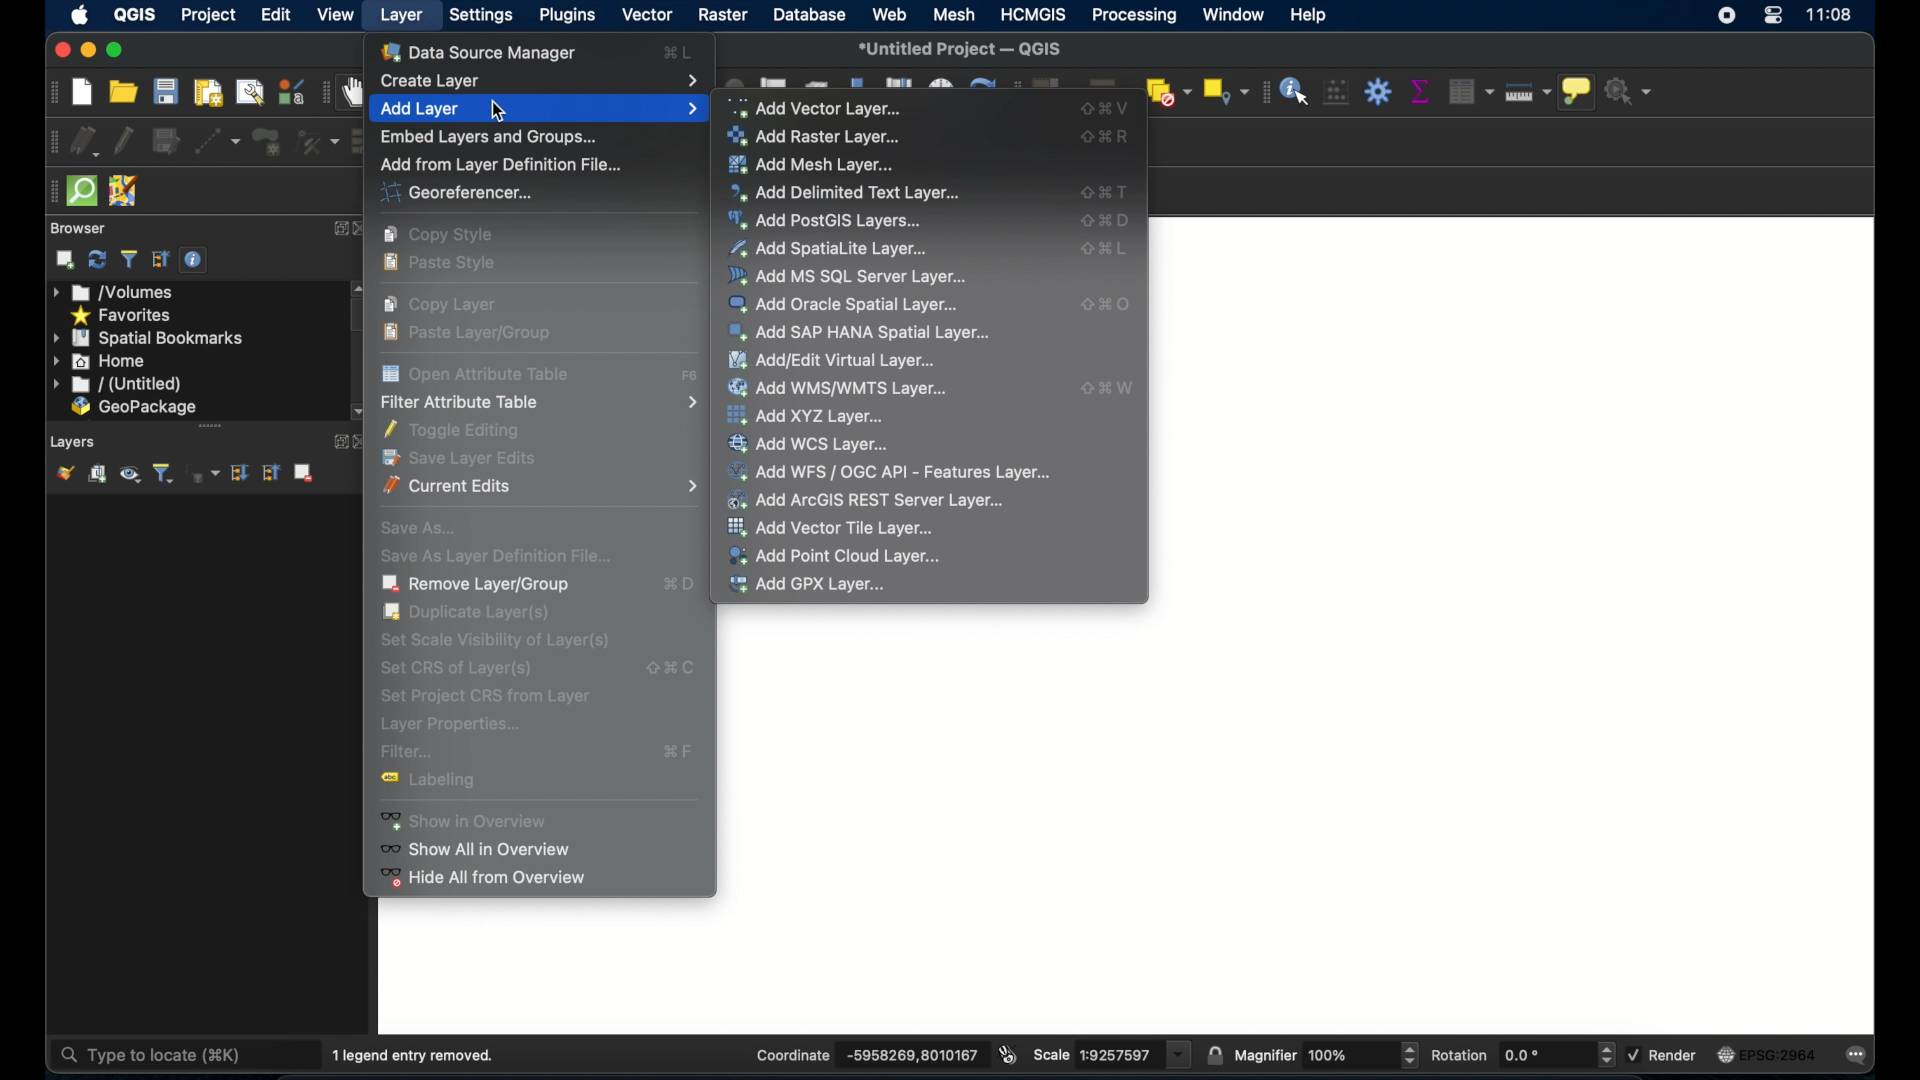 Image resolution: width=1920 pixels, height=1080 pixels. What do you see at coordinates (65, 260) in the screenshot?
I see `add selected layers` at bounding box center [65, 260].